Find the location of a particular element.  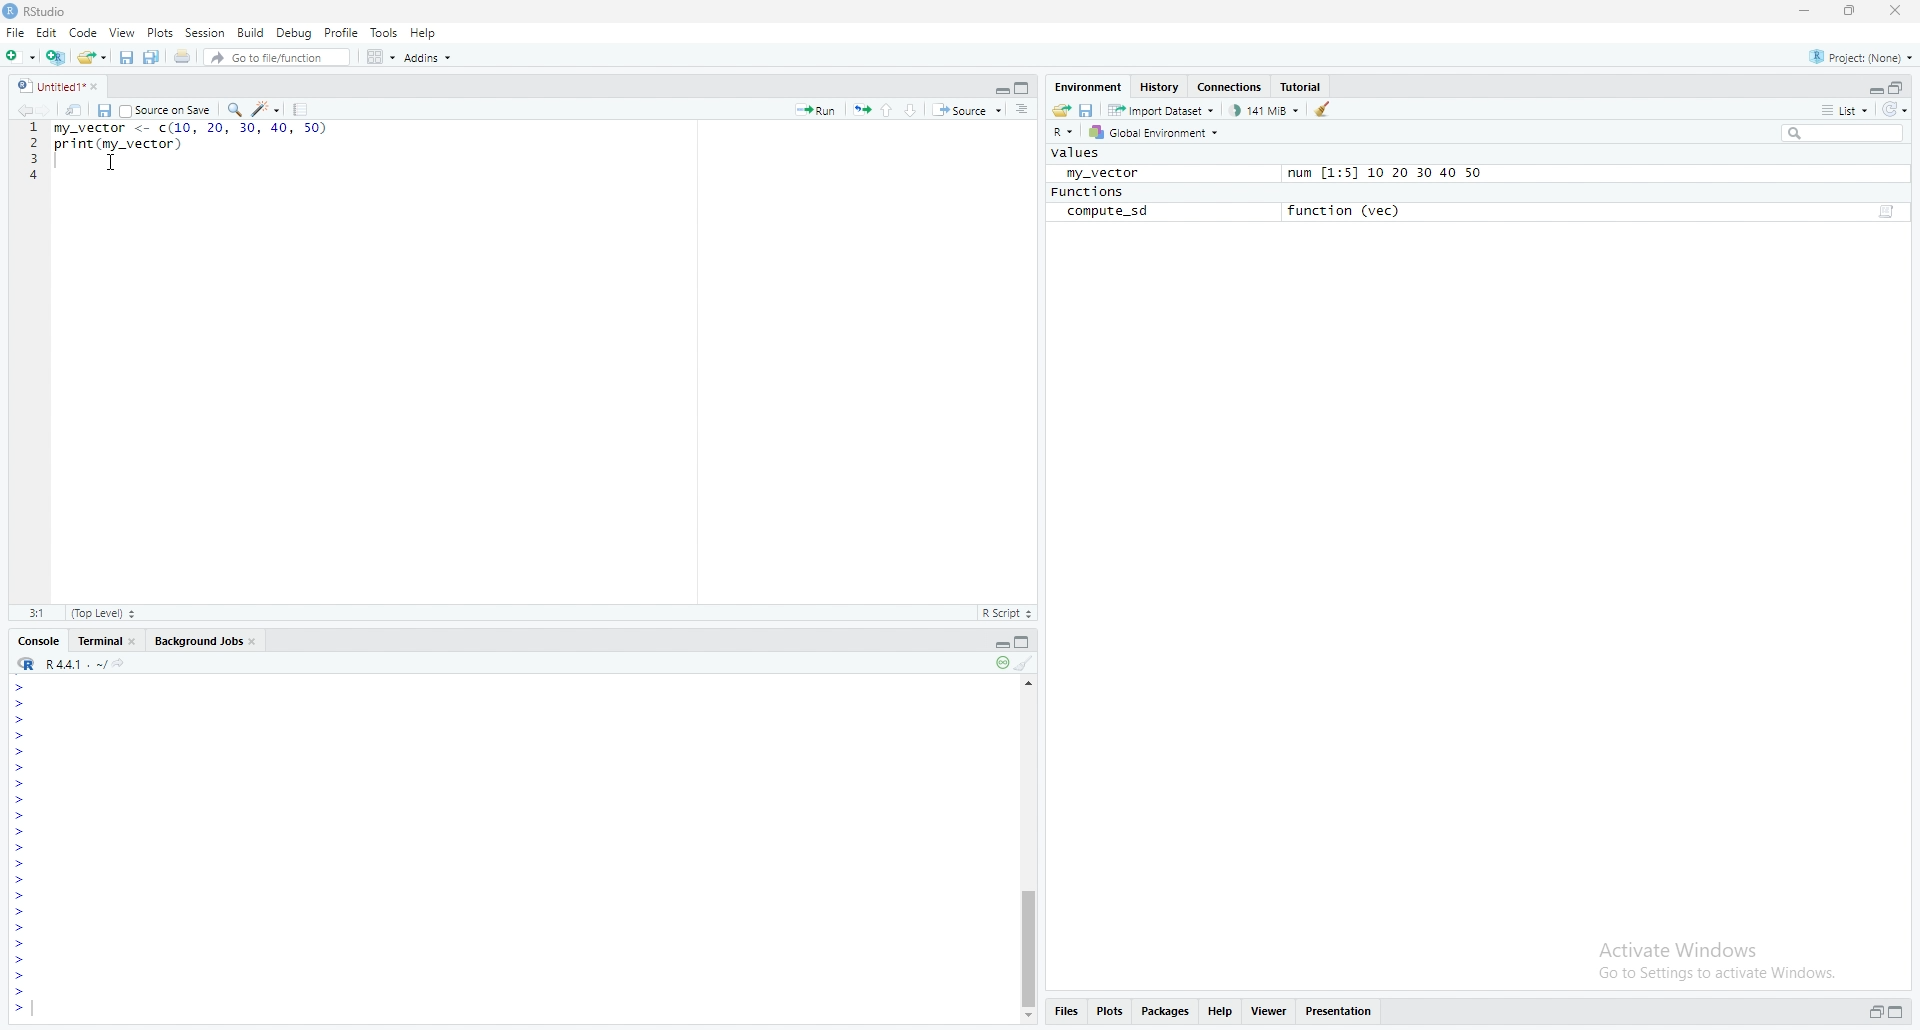

Prompt cursor is located at coordinates (18, 1009).